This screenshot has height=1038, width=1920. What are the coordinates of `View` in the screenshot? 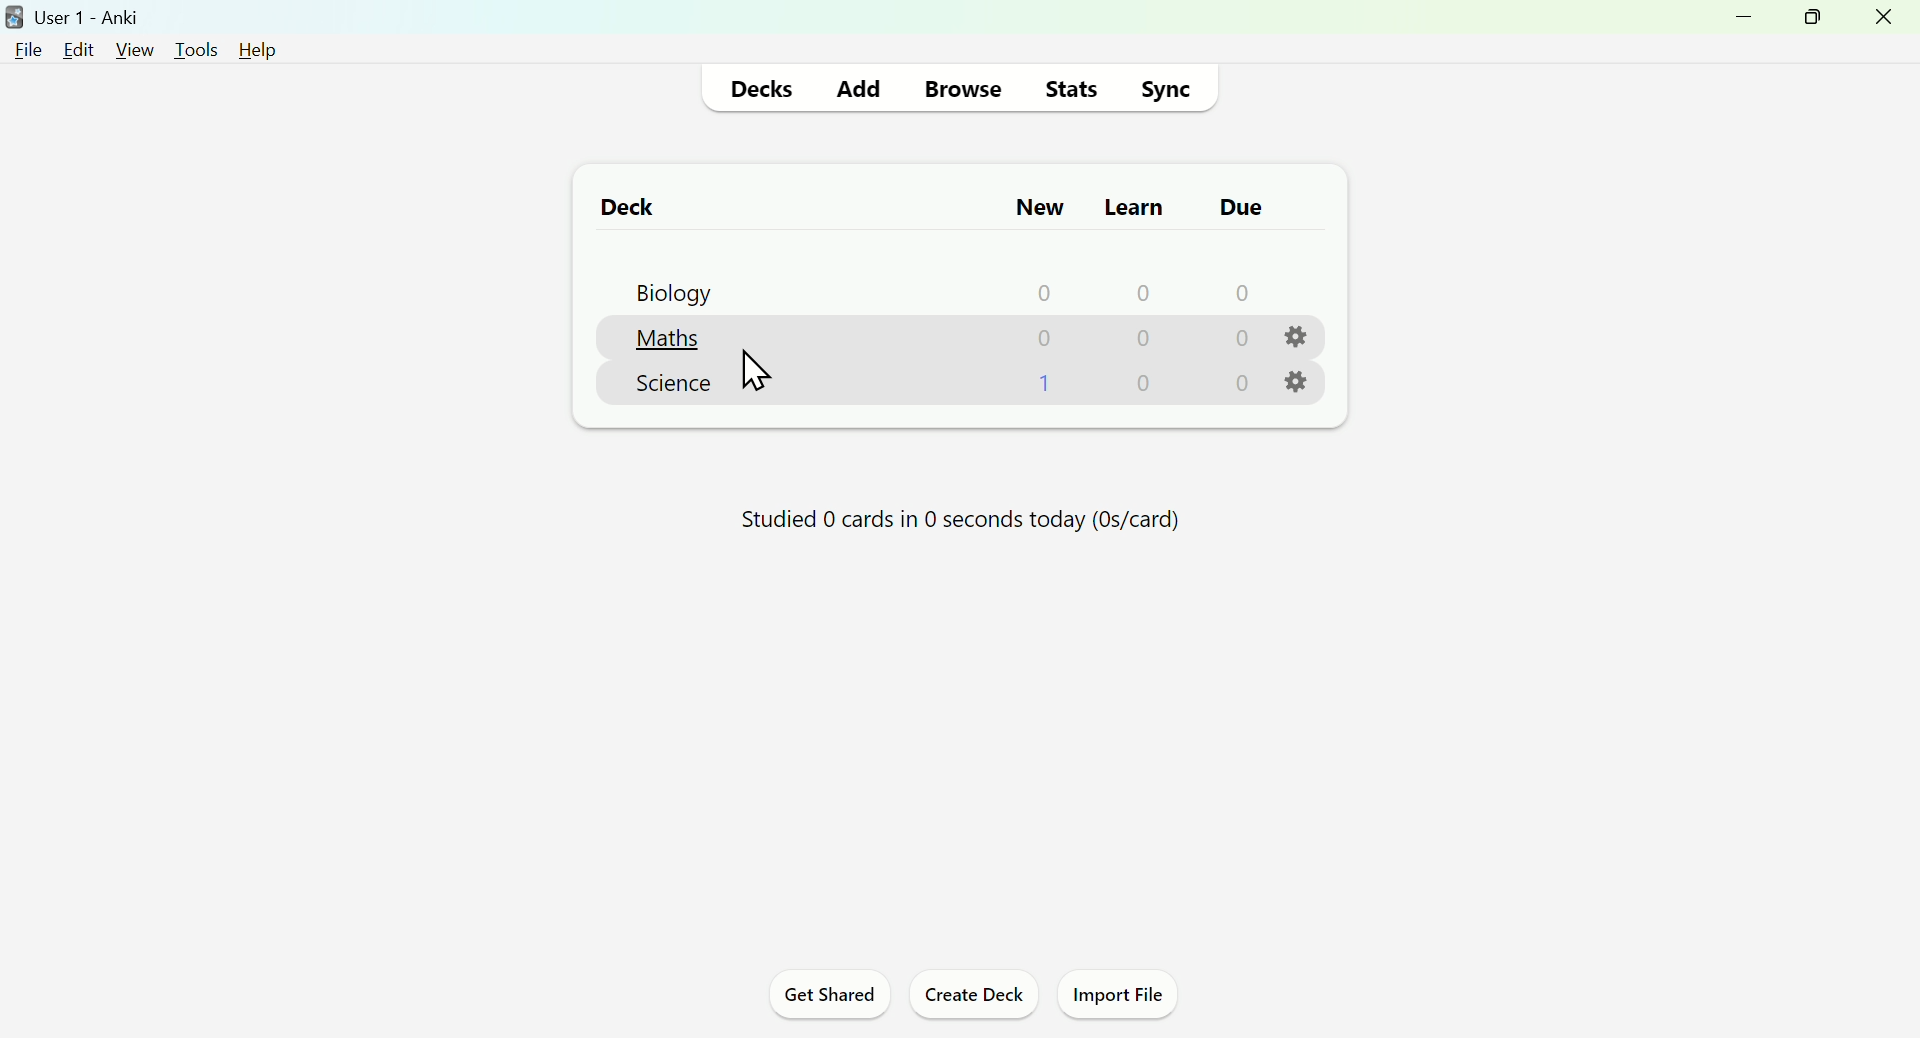 It's located at (133, 48).